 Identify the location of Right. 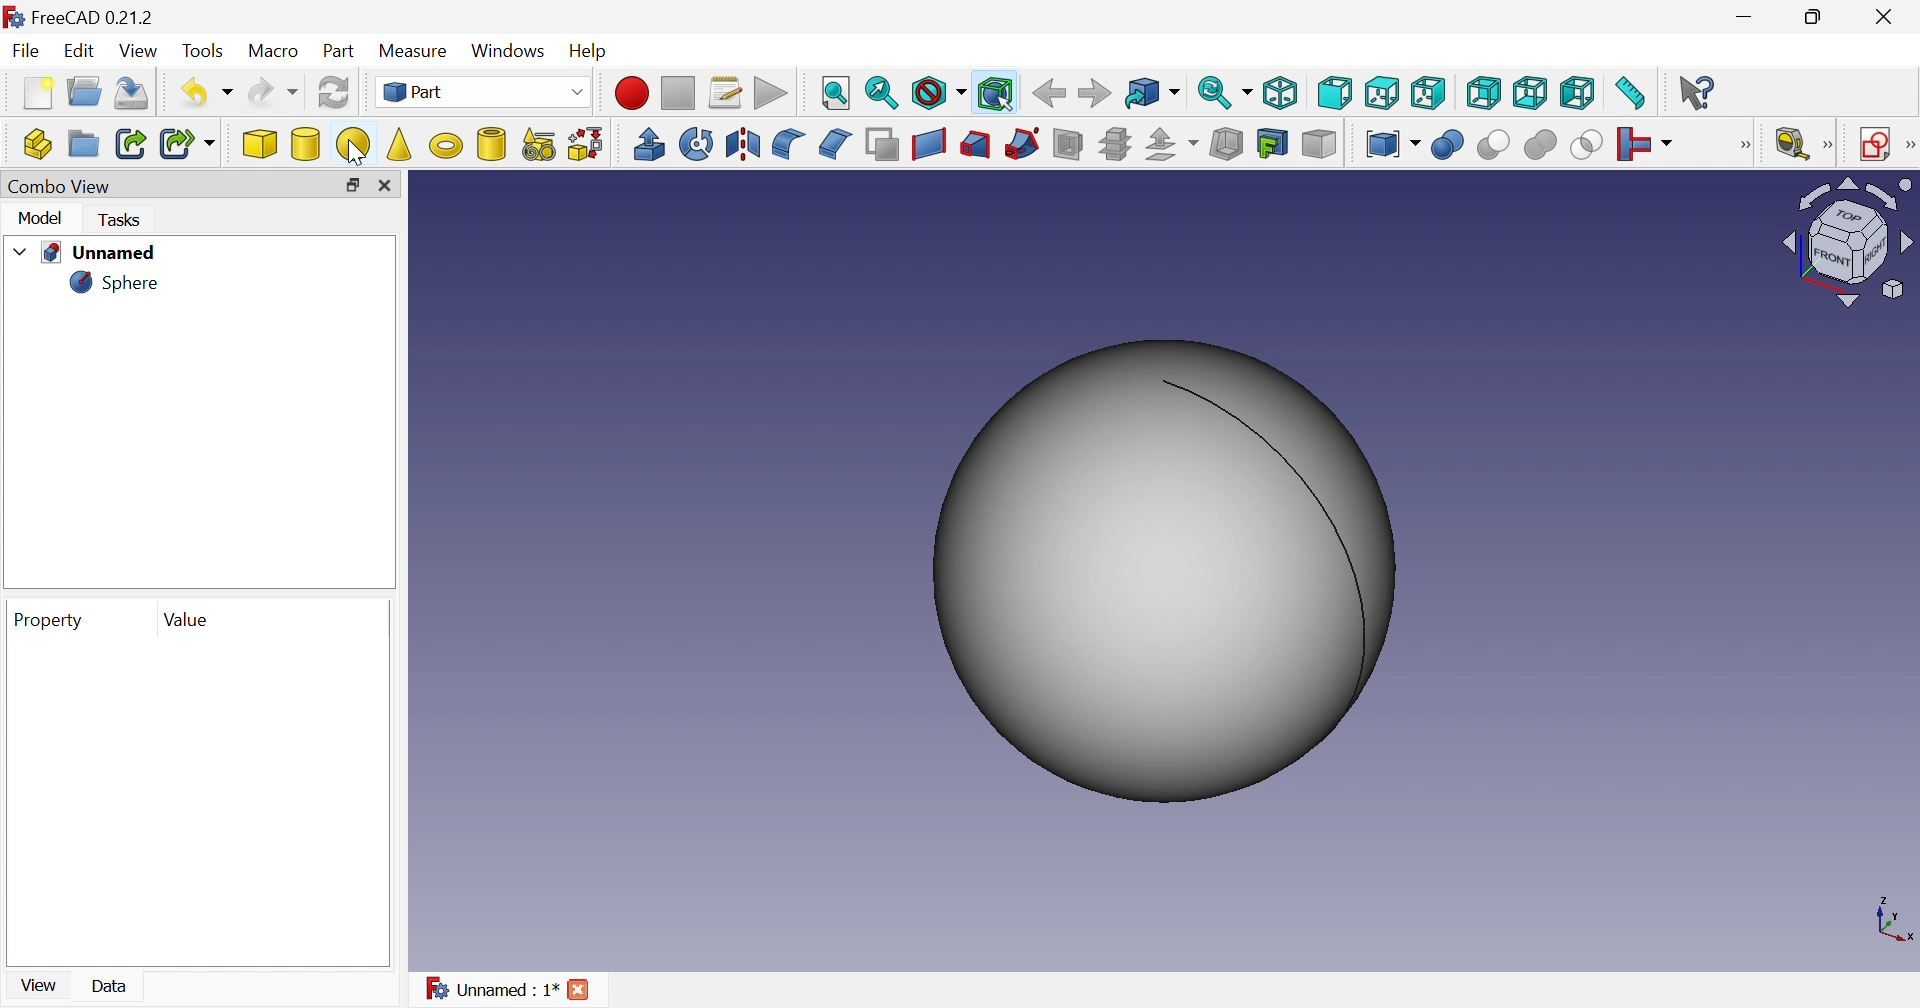
(1429, 94).